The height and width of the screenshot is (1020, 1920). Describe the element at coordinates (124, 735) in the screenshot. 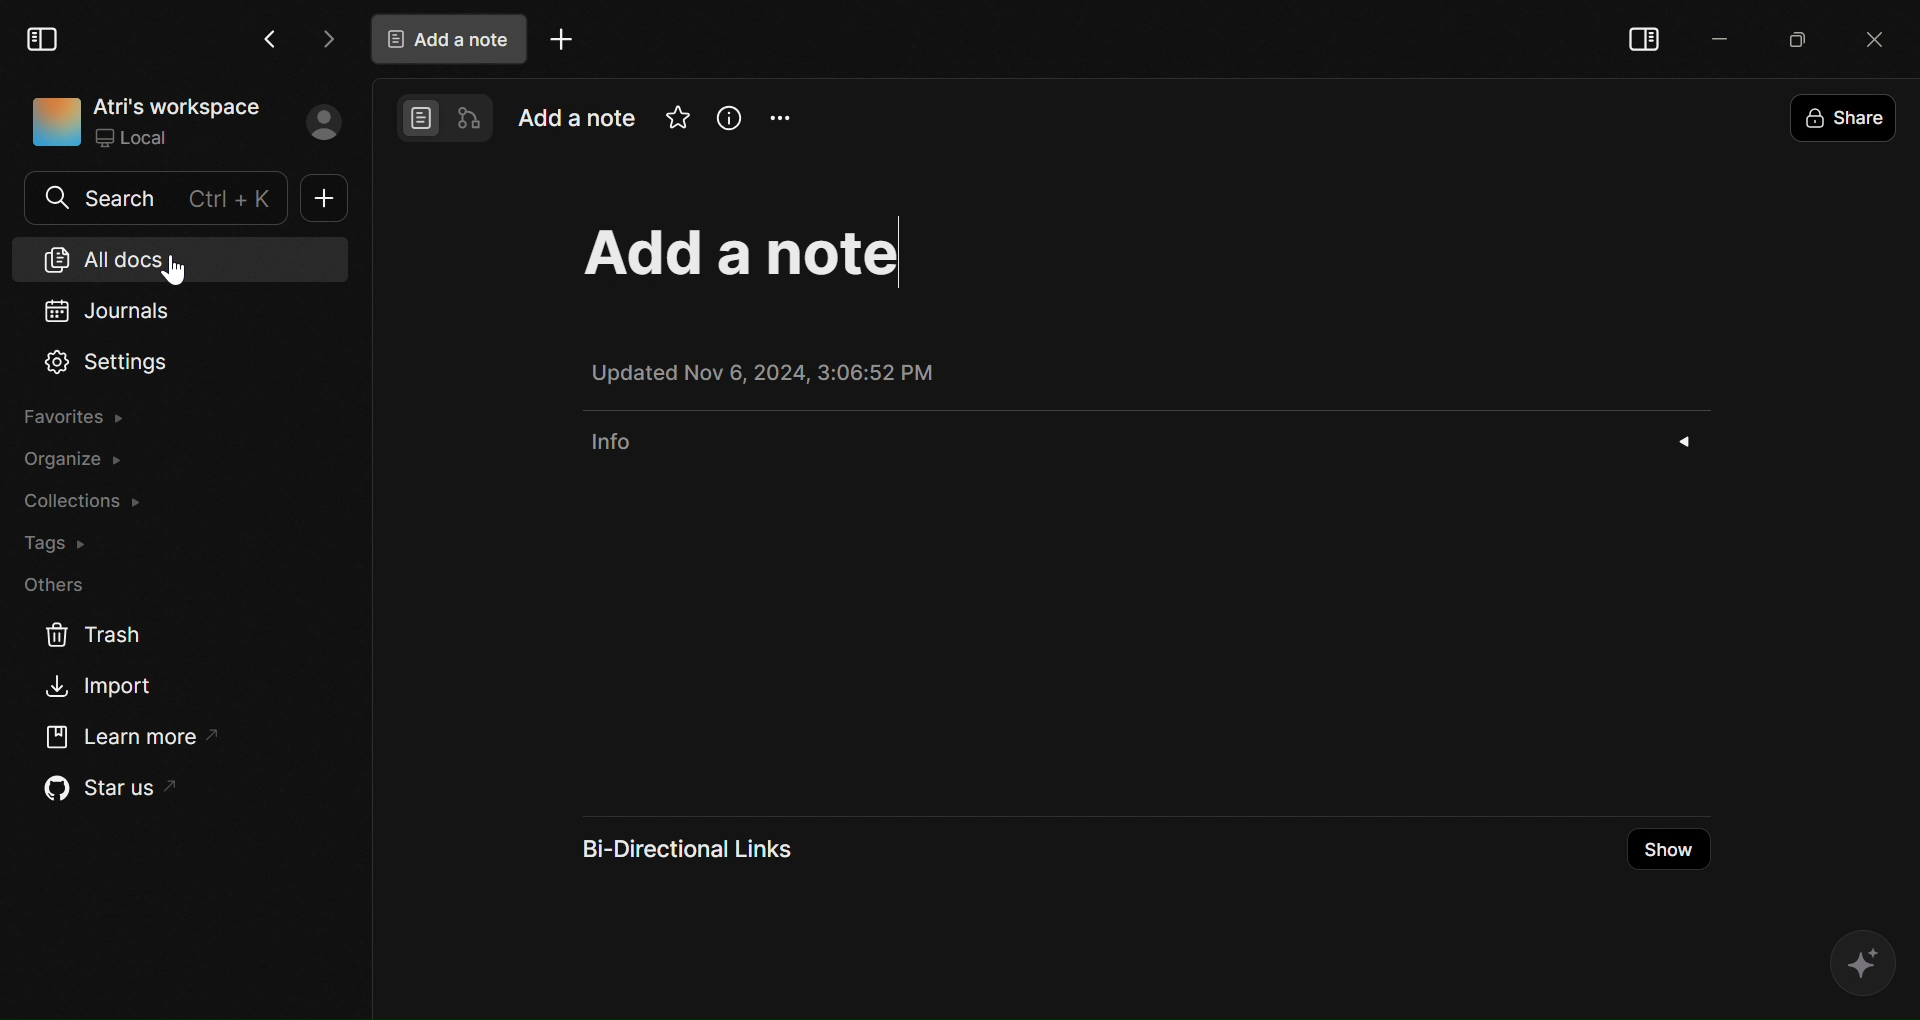

I see `Learn More` at that location.